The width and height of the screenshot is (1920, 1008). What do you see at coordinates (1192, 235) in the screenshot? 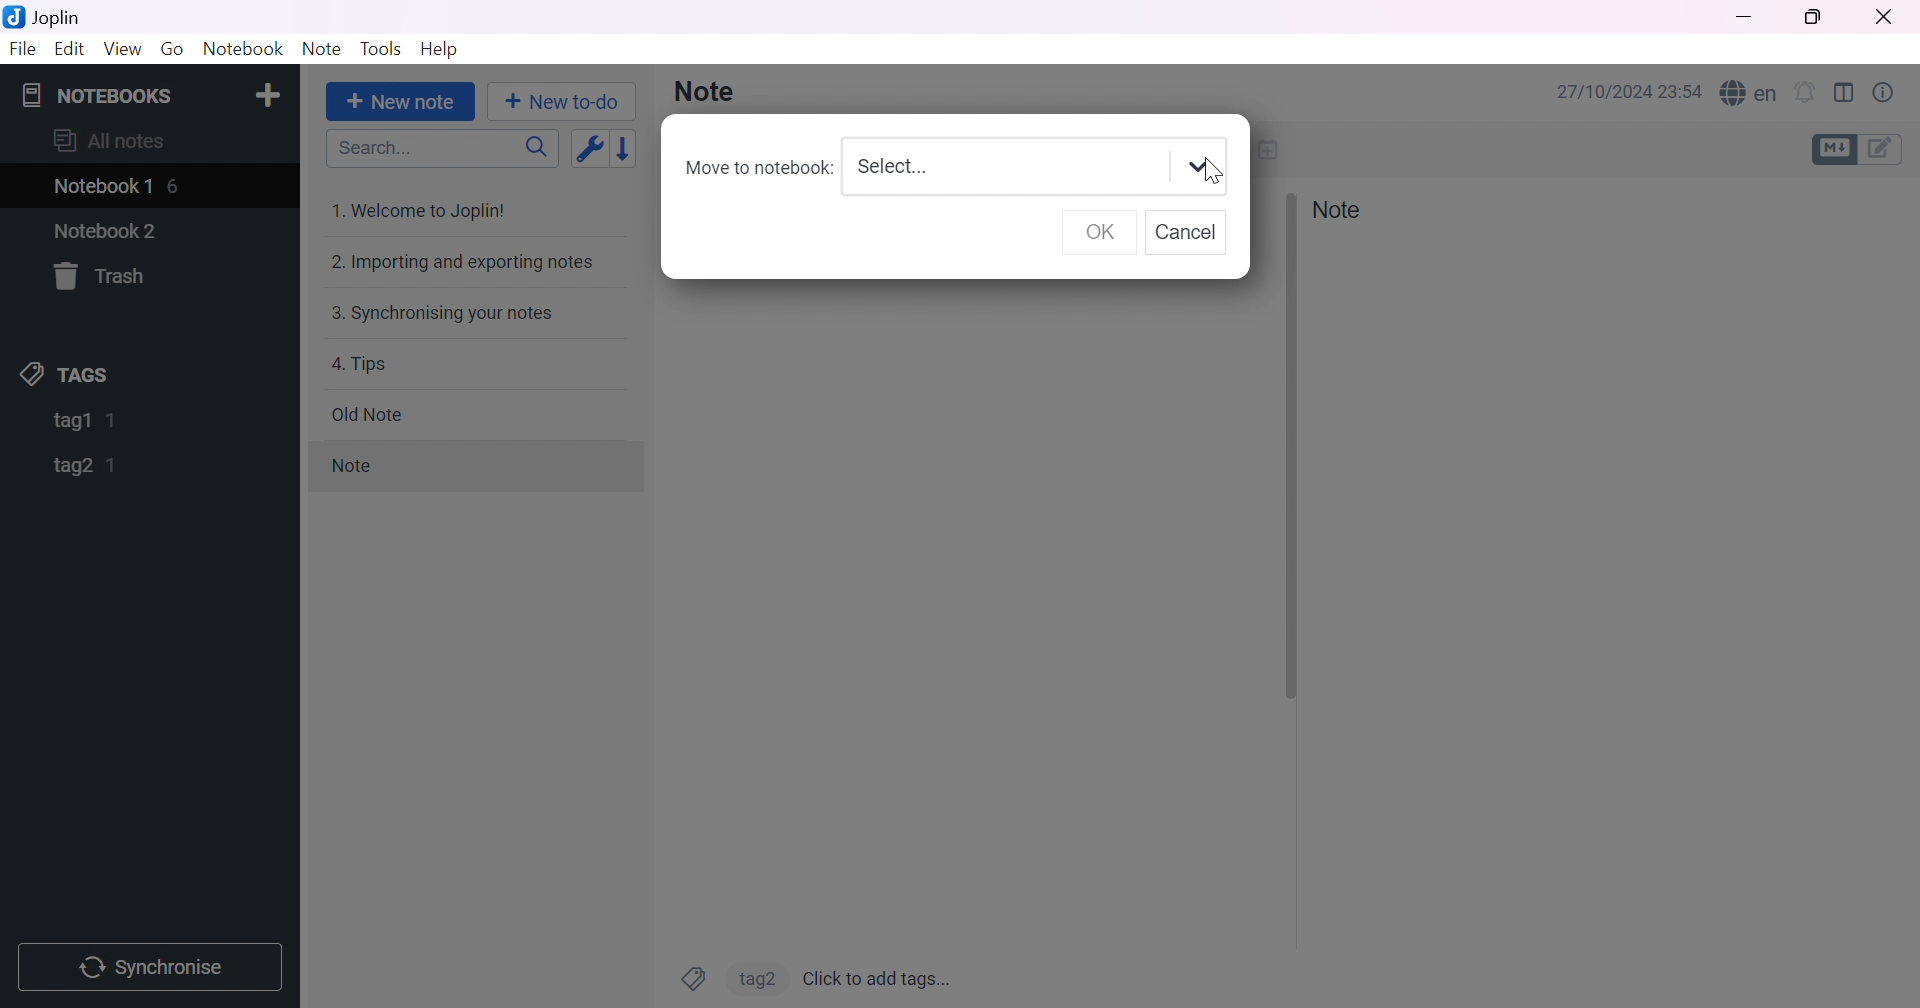
I see `Cancel` at bounding box center [1192, 235].